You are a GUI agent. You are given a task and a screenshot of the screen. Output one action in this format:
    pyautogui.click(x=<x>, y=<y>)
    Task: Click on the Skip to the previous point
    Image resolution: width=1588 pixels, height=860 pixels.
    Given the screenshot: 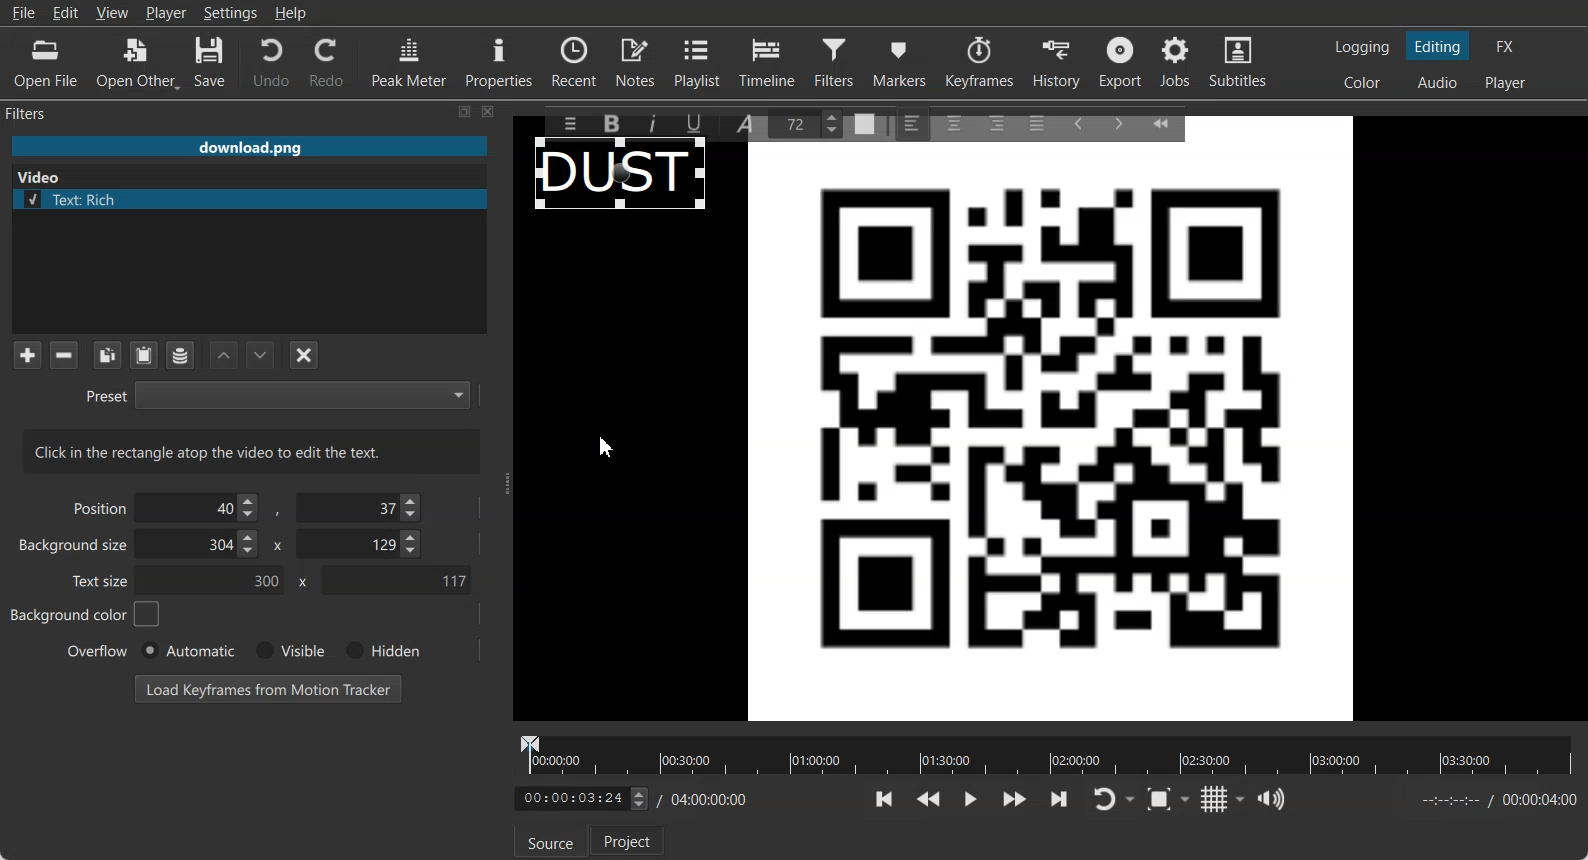 What is the action you would take?
    pyautogui.click(x=885, y=798)
    